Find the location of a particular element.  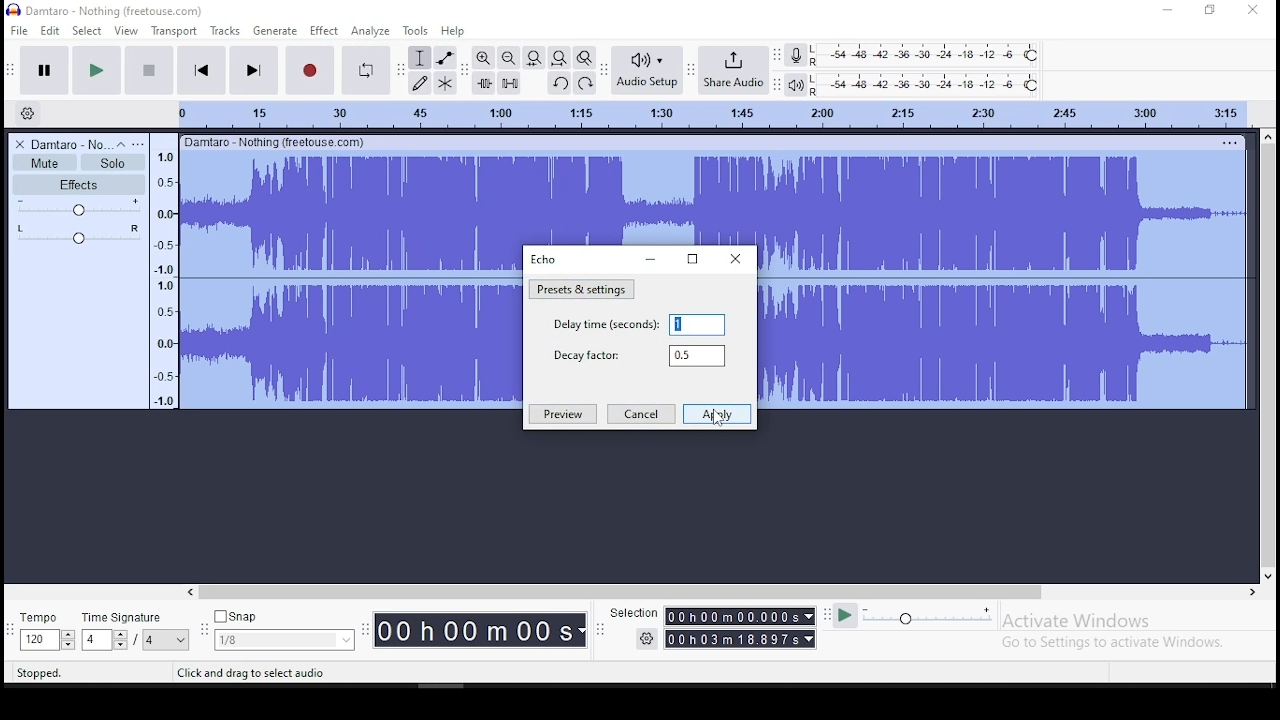

envelope tool is located at coordinates (444, 57).